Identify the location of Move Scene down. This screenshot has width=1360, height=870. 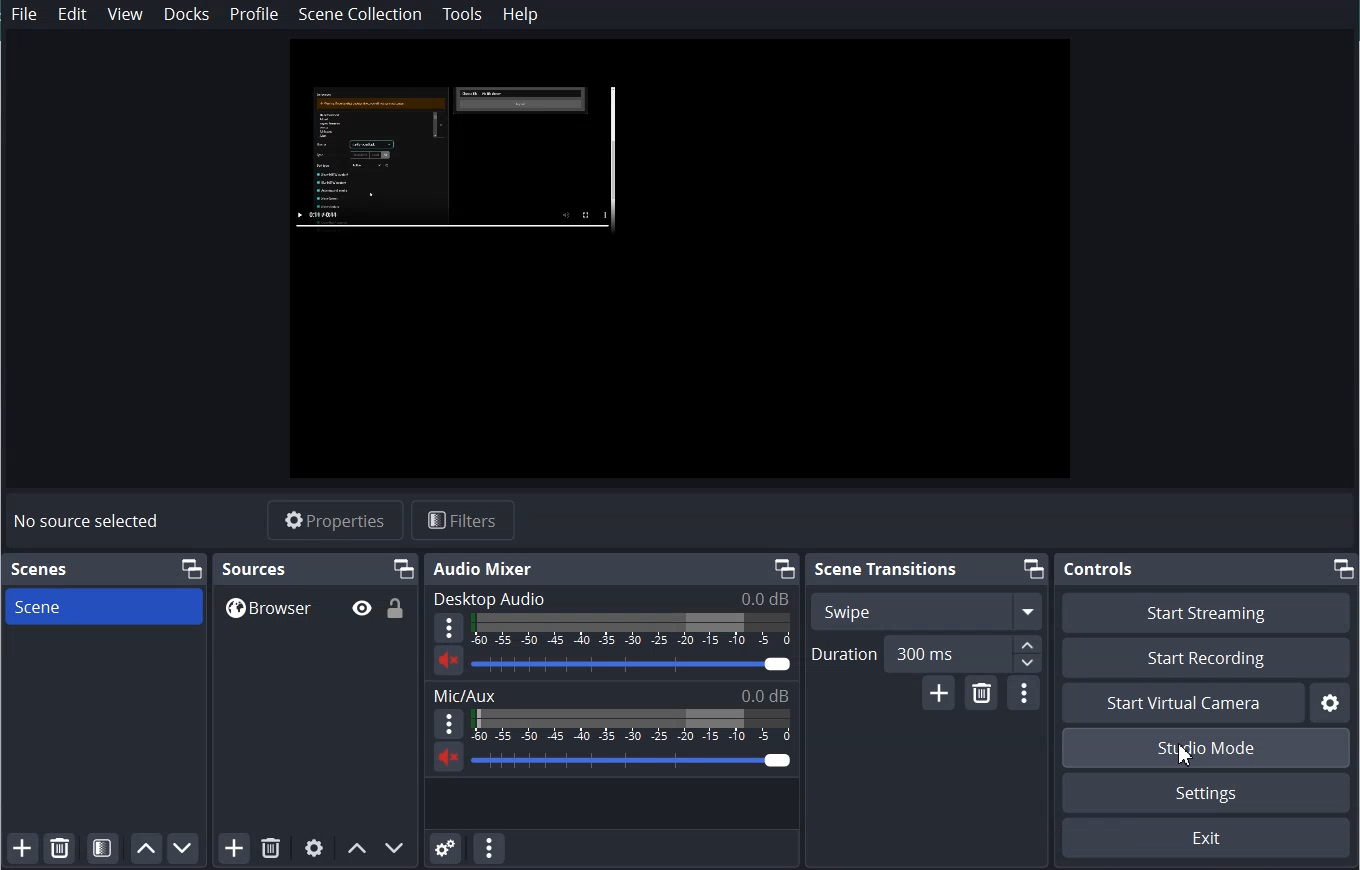
(183, 849).